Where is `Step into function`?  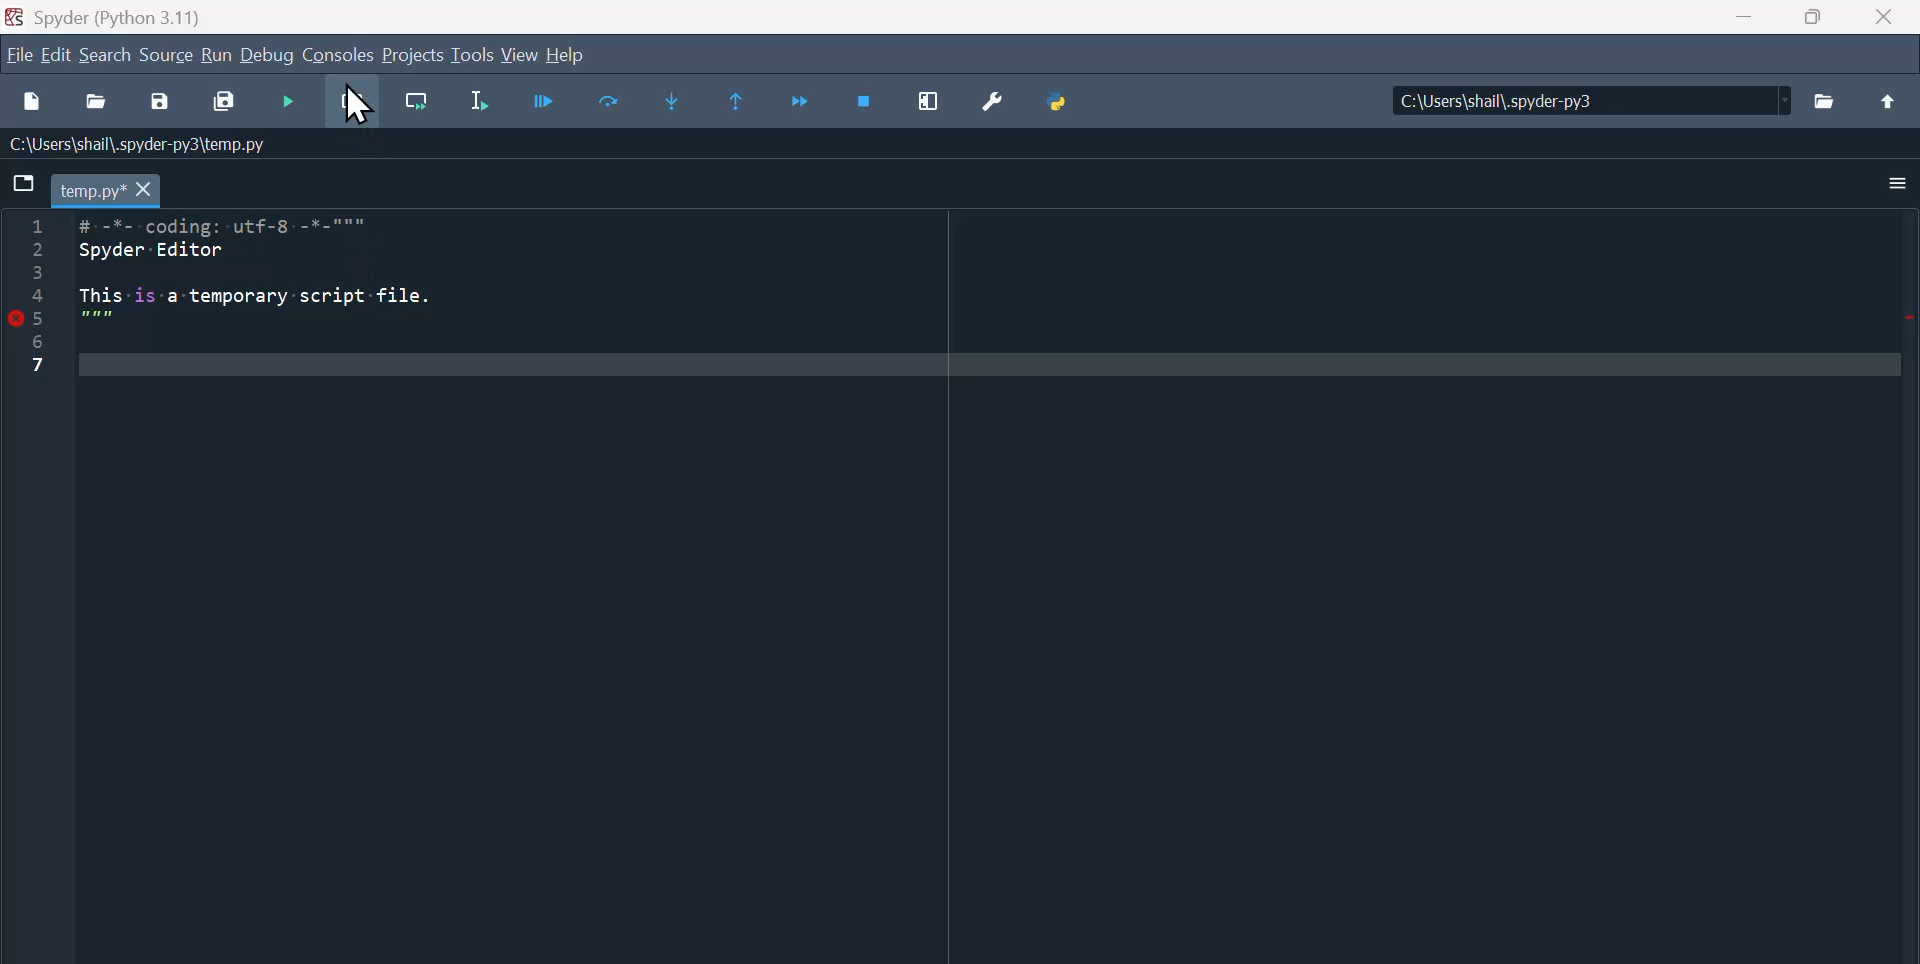 Step into function is located at coordinates (674, 103).